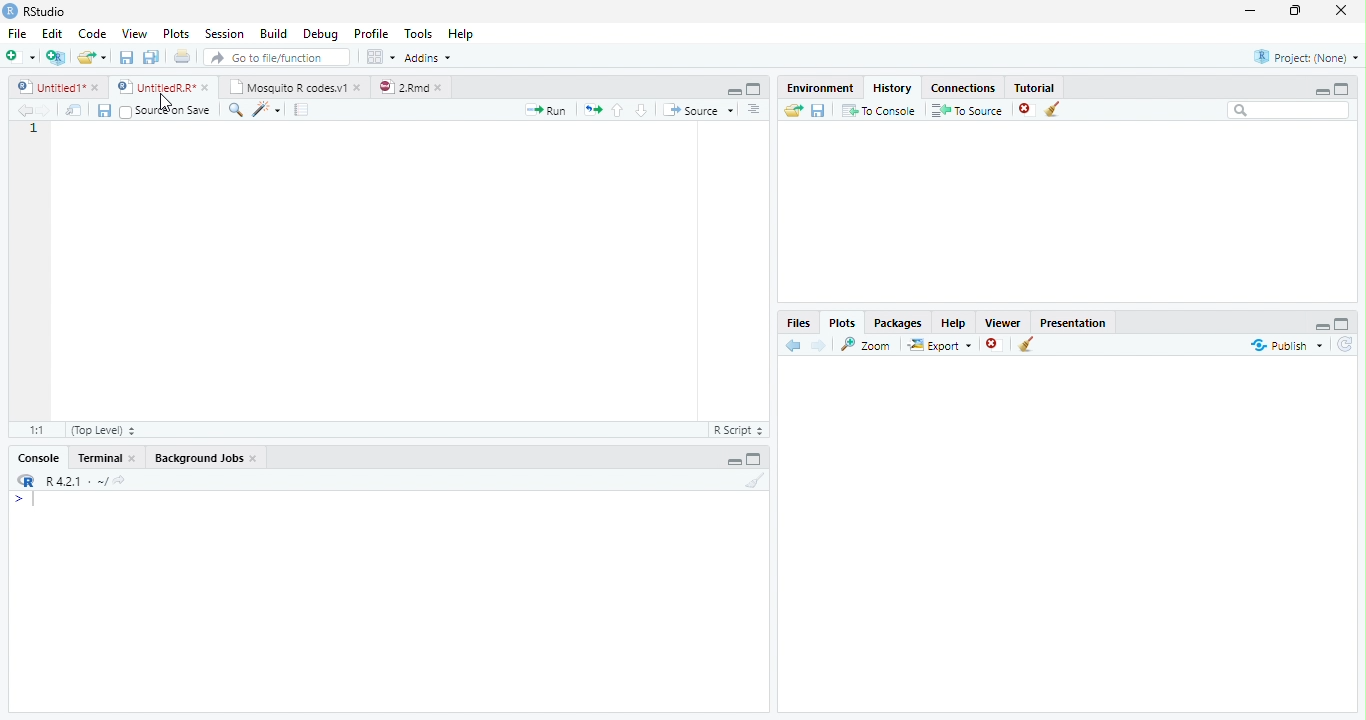  I want to click on Full Height, so click(1344, 89).